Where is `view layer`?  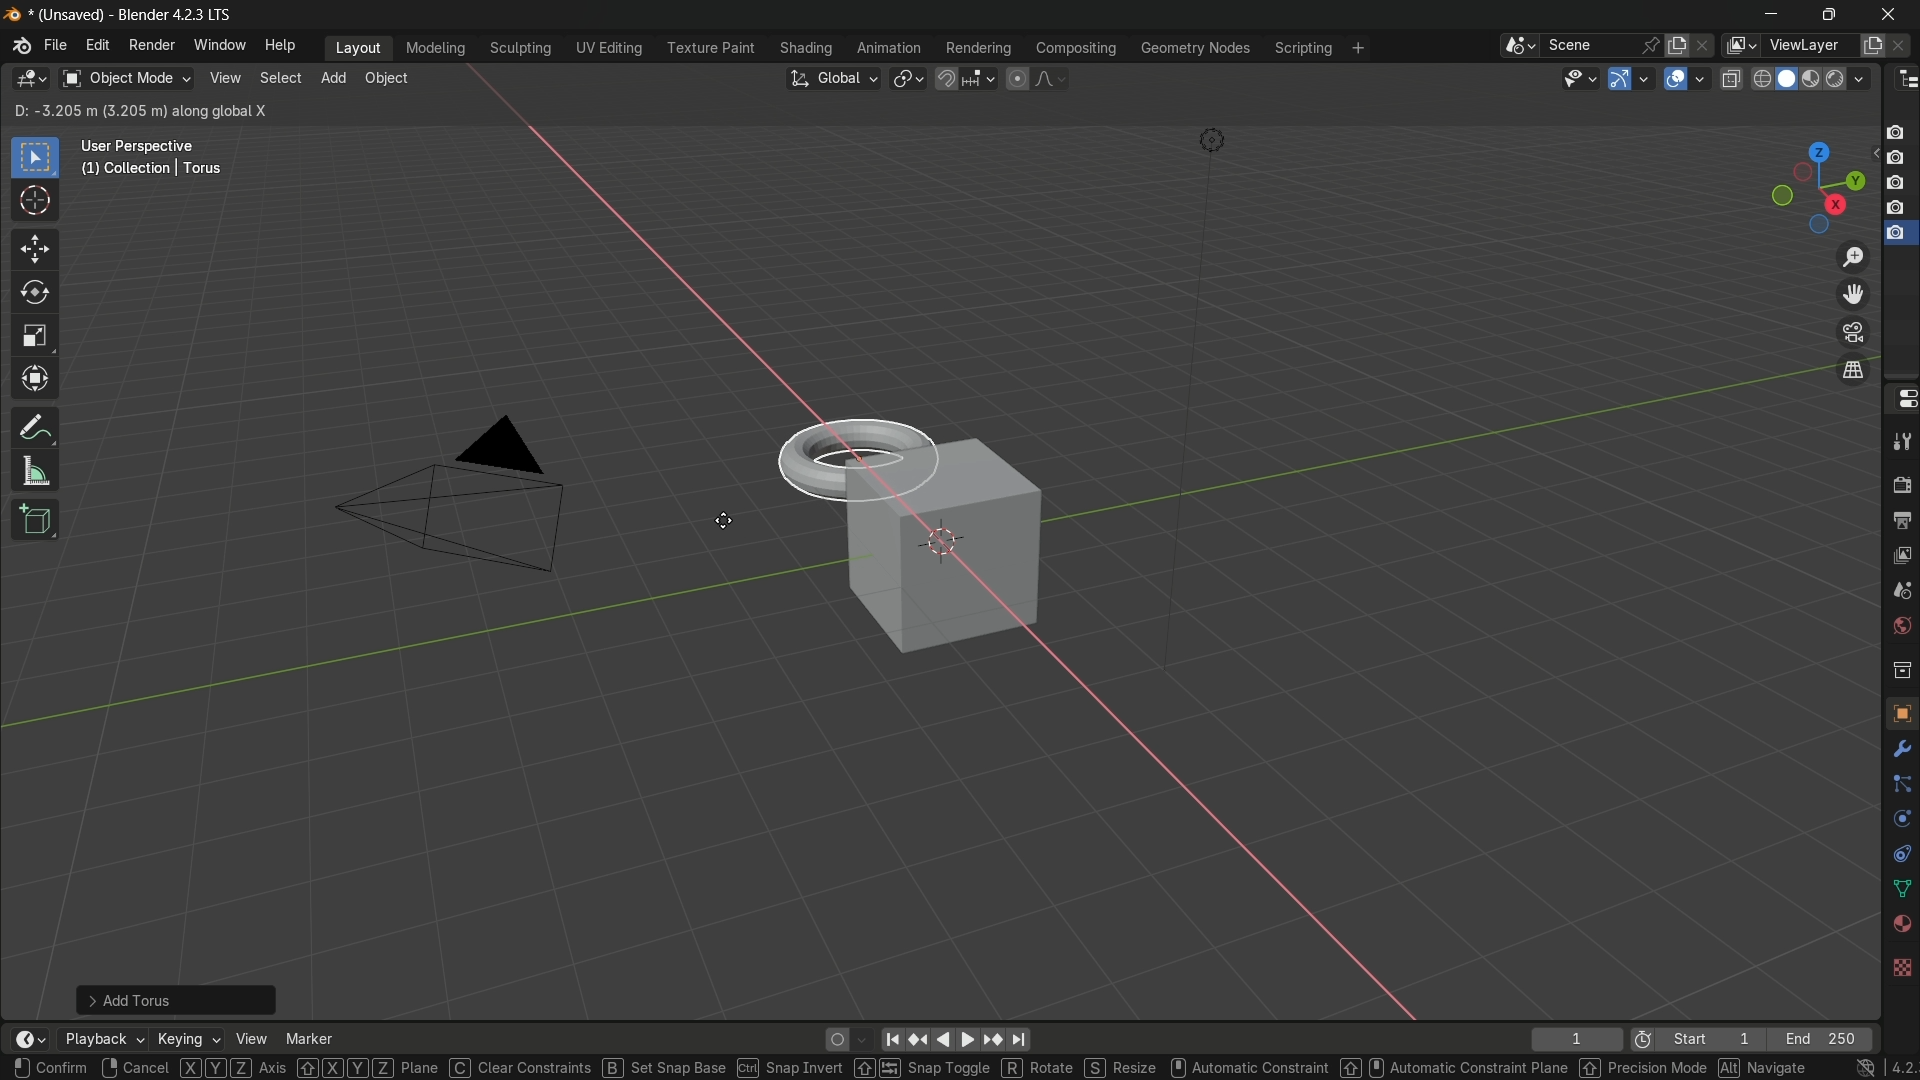
view layer is located at coordinates (1738, 45).